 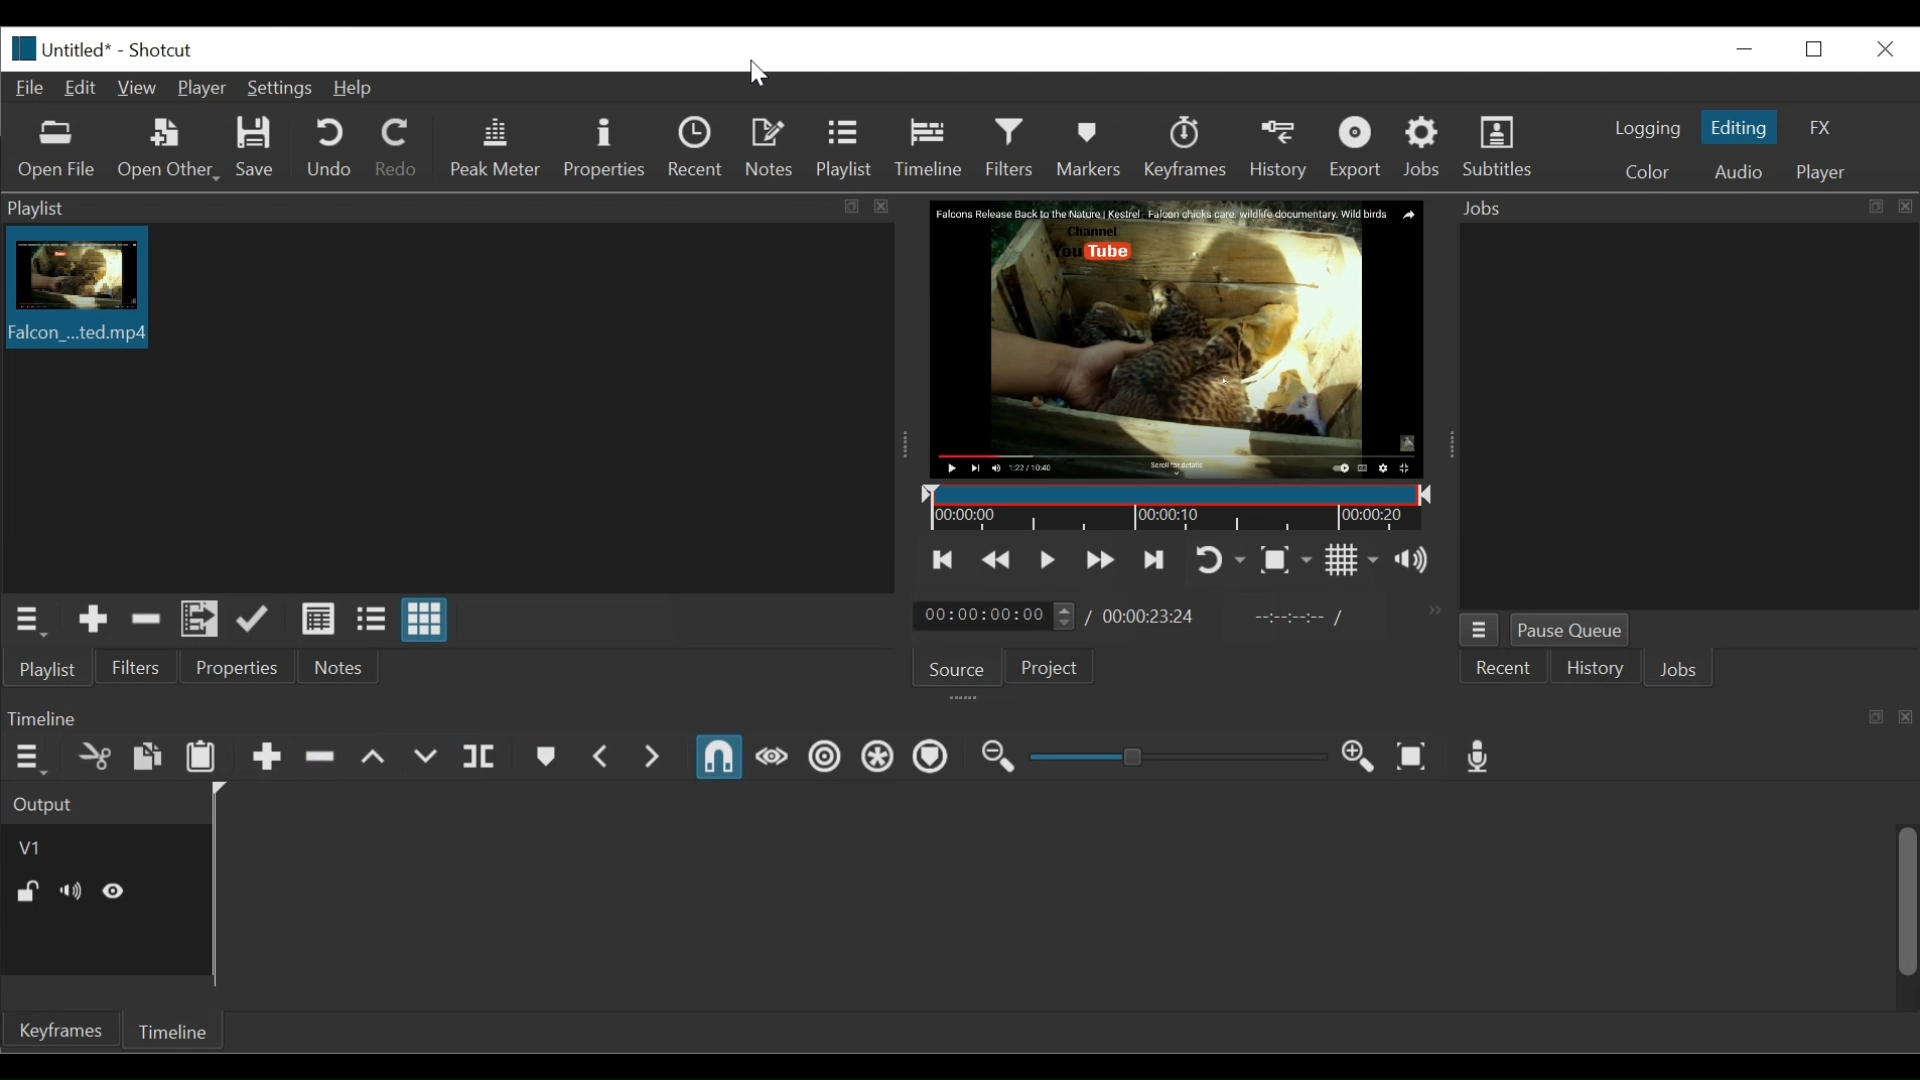 What do you see at coordinates (995, 557) in the screenshot?
I see `Play quickly backward` at bounding box center [995, 557].